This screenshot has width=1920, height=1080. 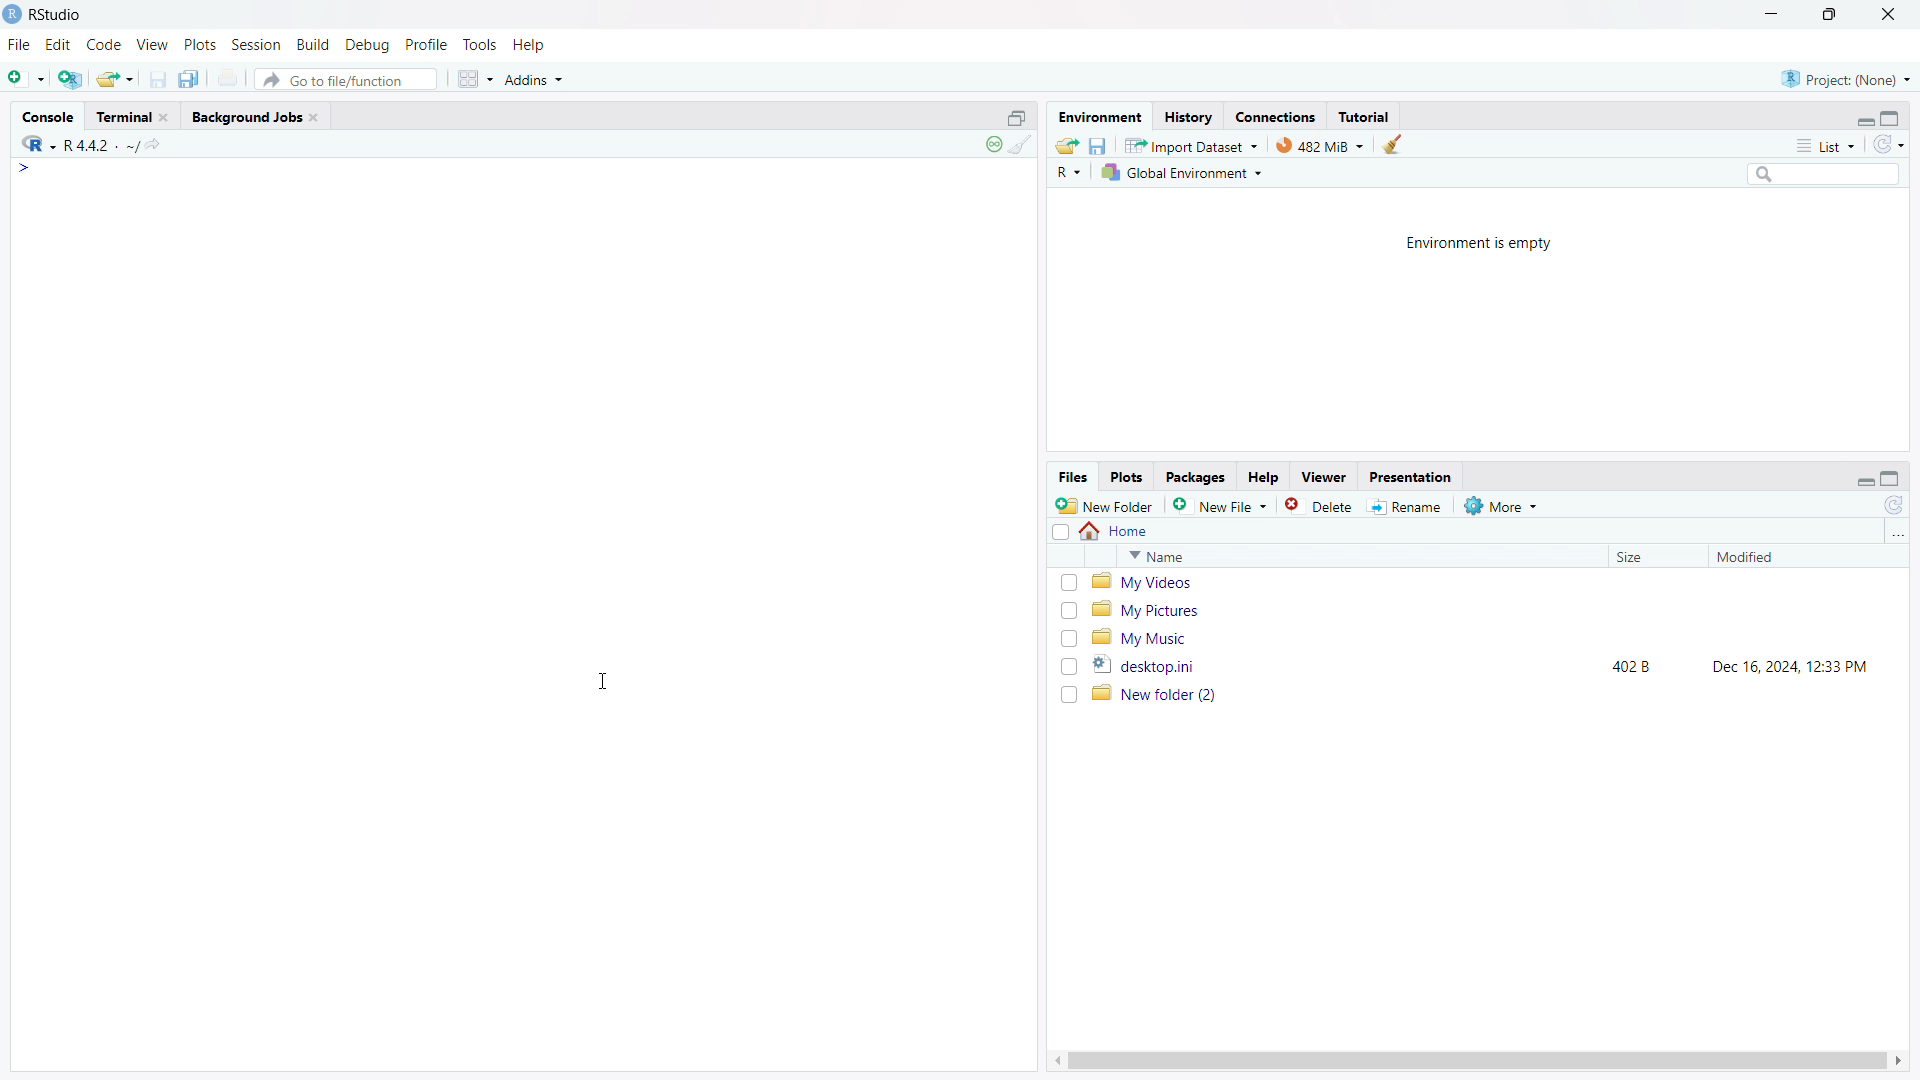 I want to click on import dataset, so click(x=1192, y=144).